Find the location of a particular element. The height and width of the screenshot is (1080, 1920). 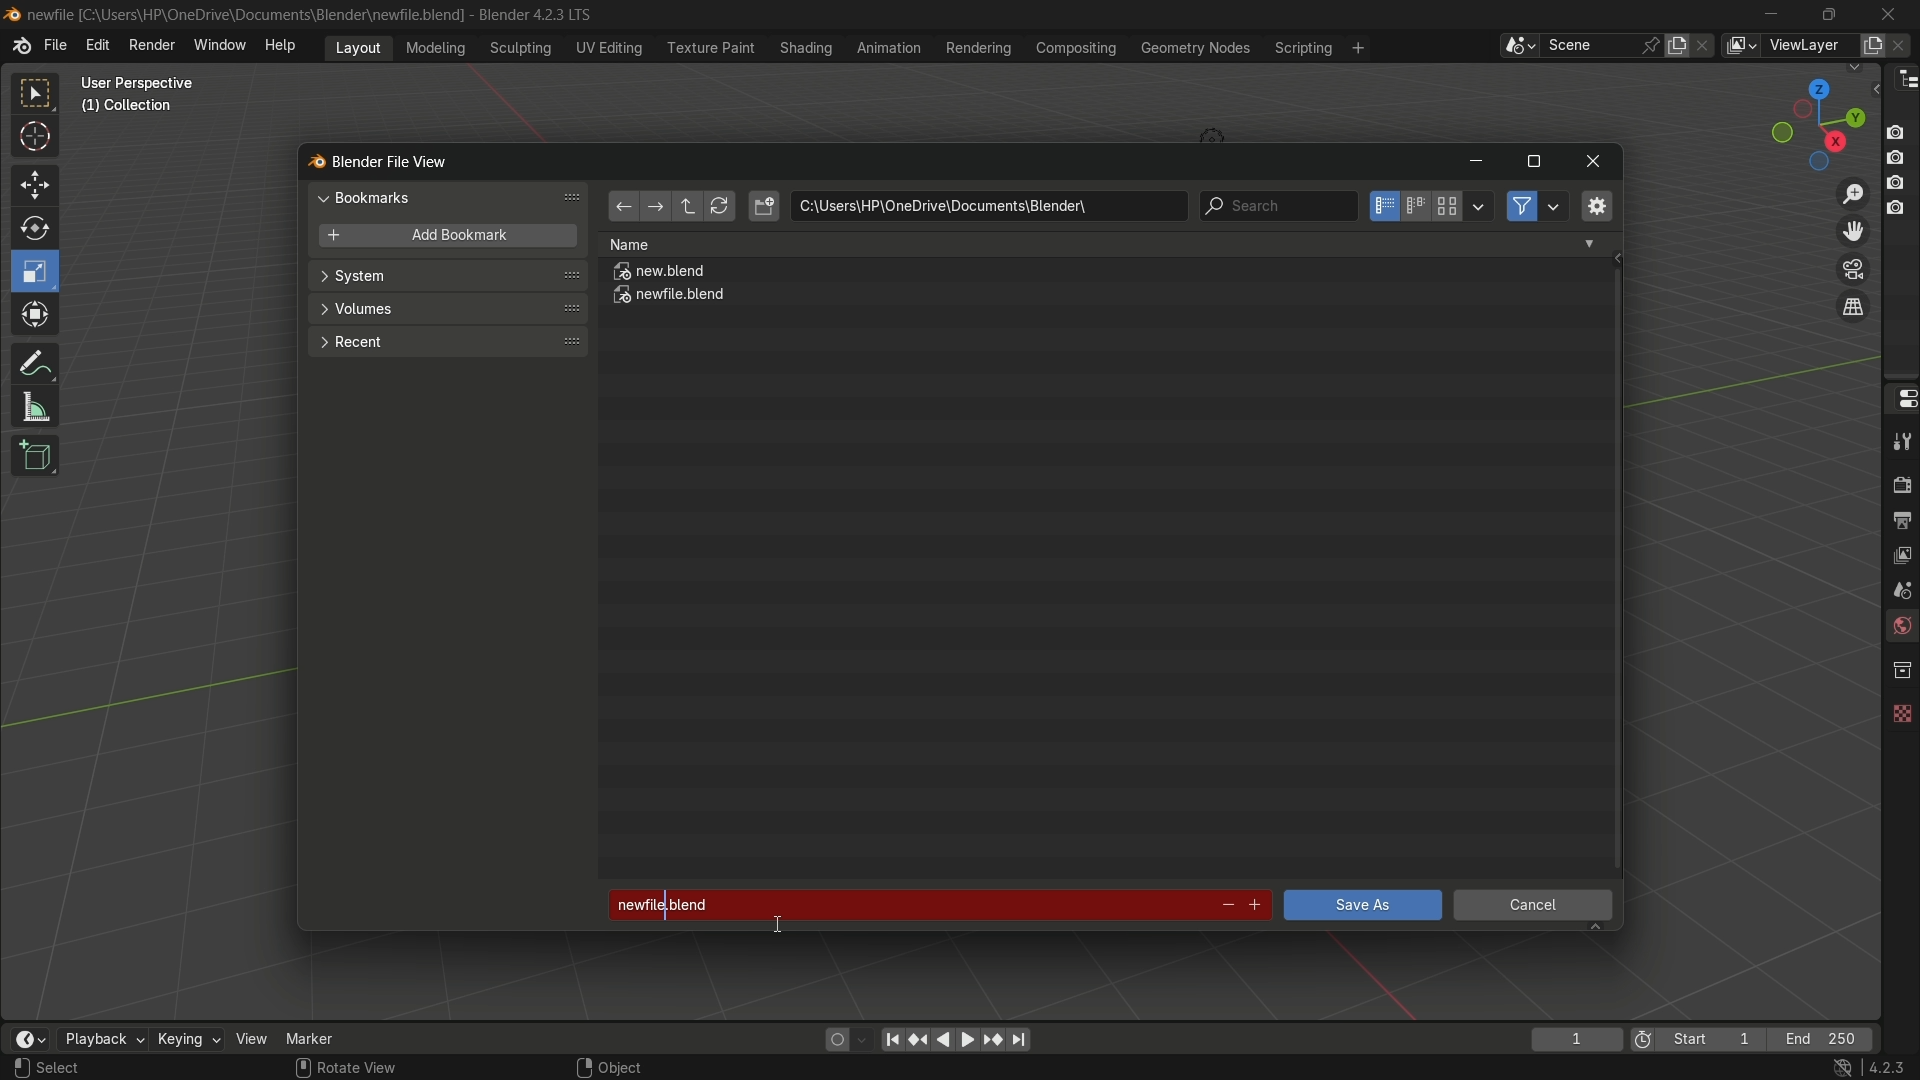

decrement number in file name is located at coordinates (1225, 907).